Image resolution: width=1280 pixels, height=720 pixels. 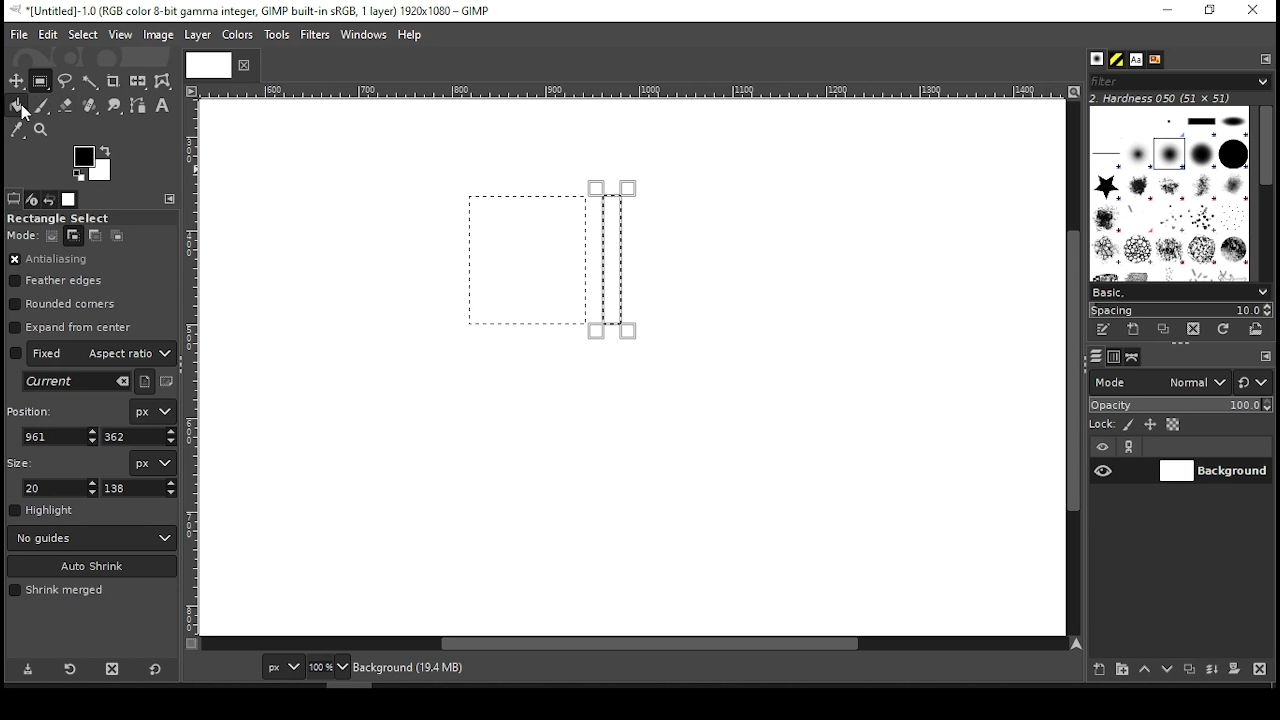 What do you see at coordinates (138, 80) in the screenshot?
I see `flip tool` at bounding box center [138, 80].